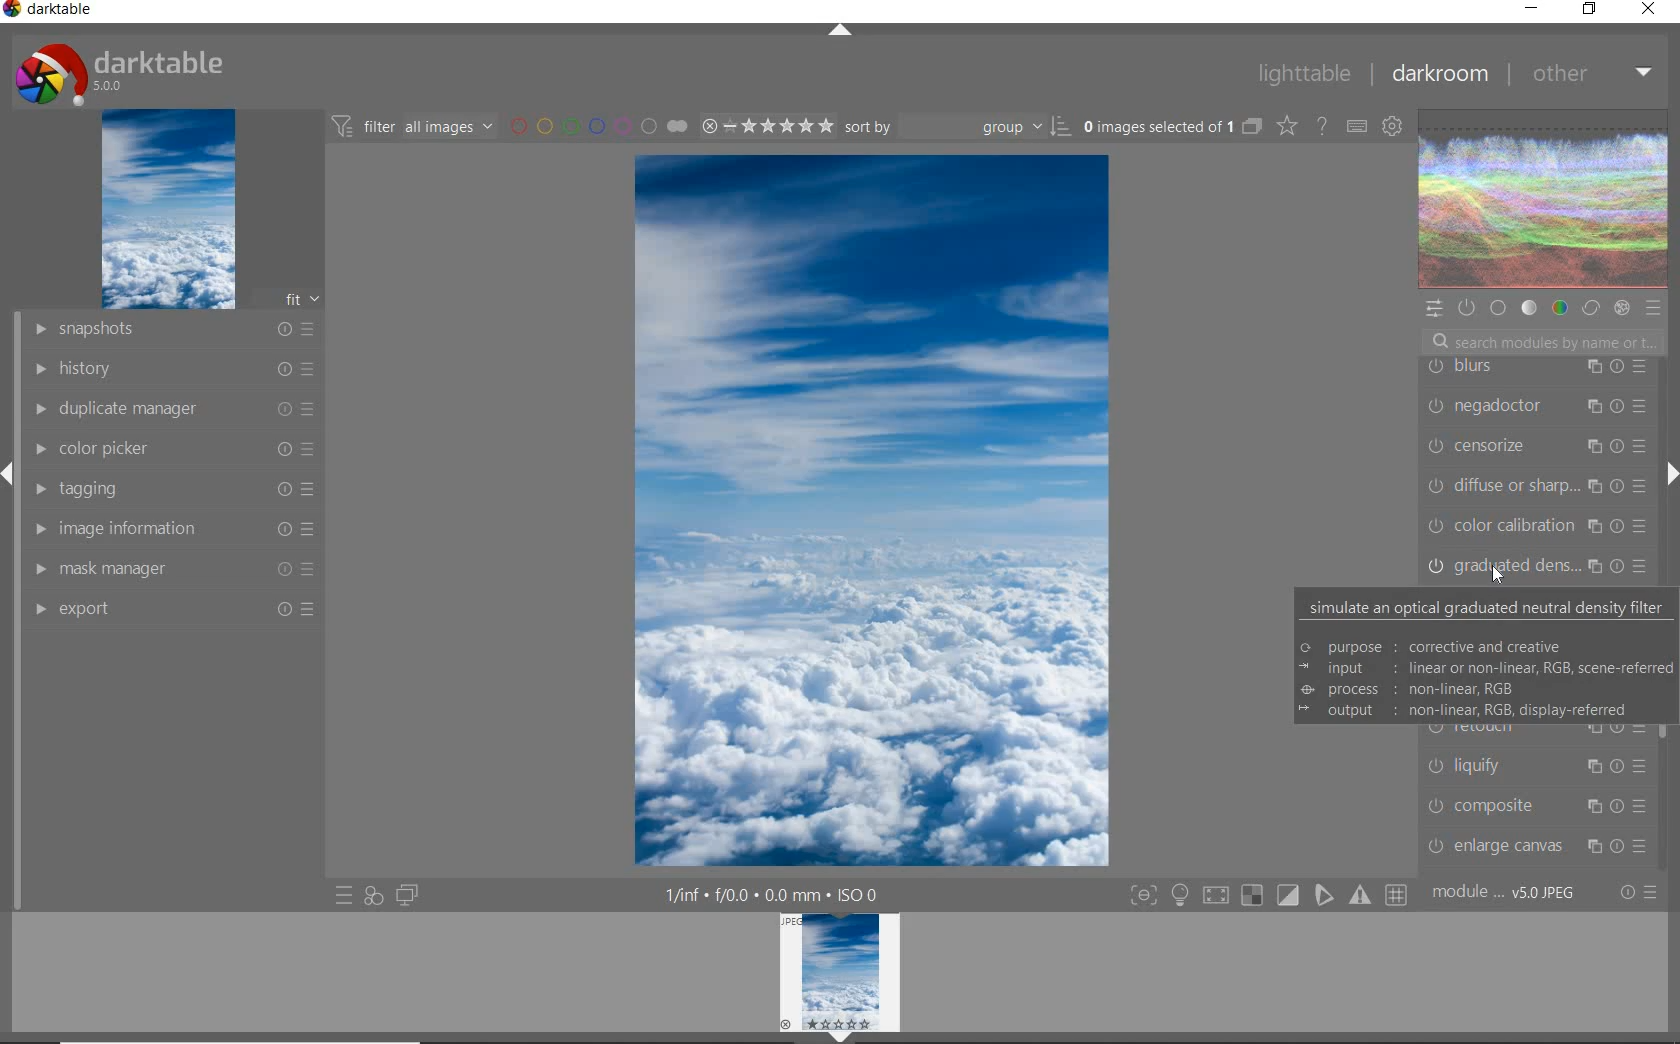 Image resolution: width=1680 pixels, height=1044 pixels. Describe the element at coordinates (1488, 609) in the screenshot. I see `simulate an optical graduated neutral density filter` at that location.